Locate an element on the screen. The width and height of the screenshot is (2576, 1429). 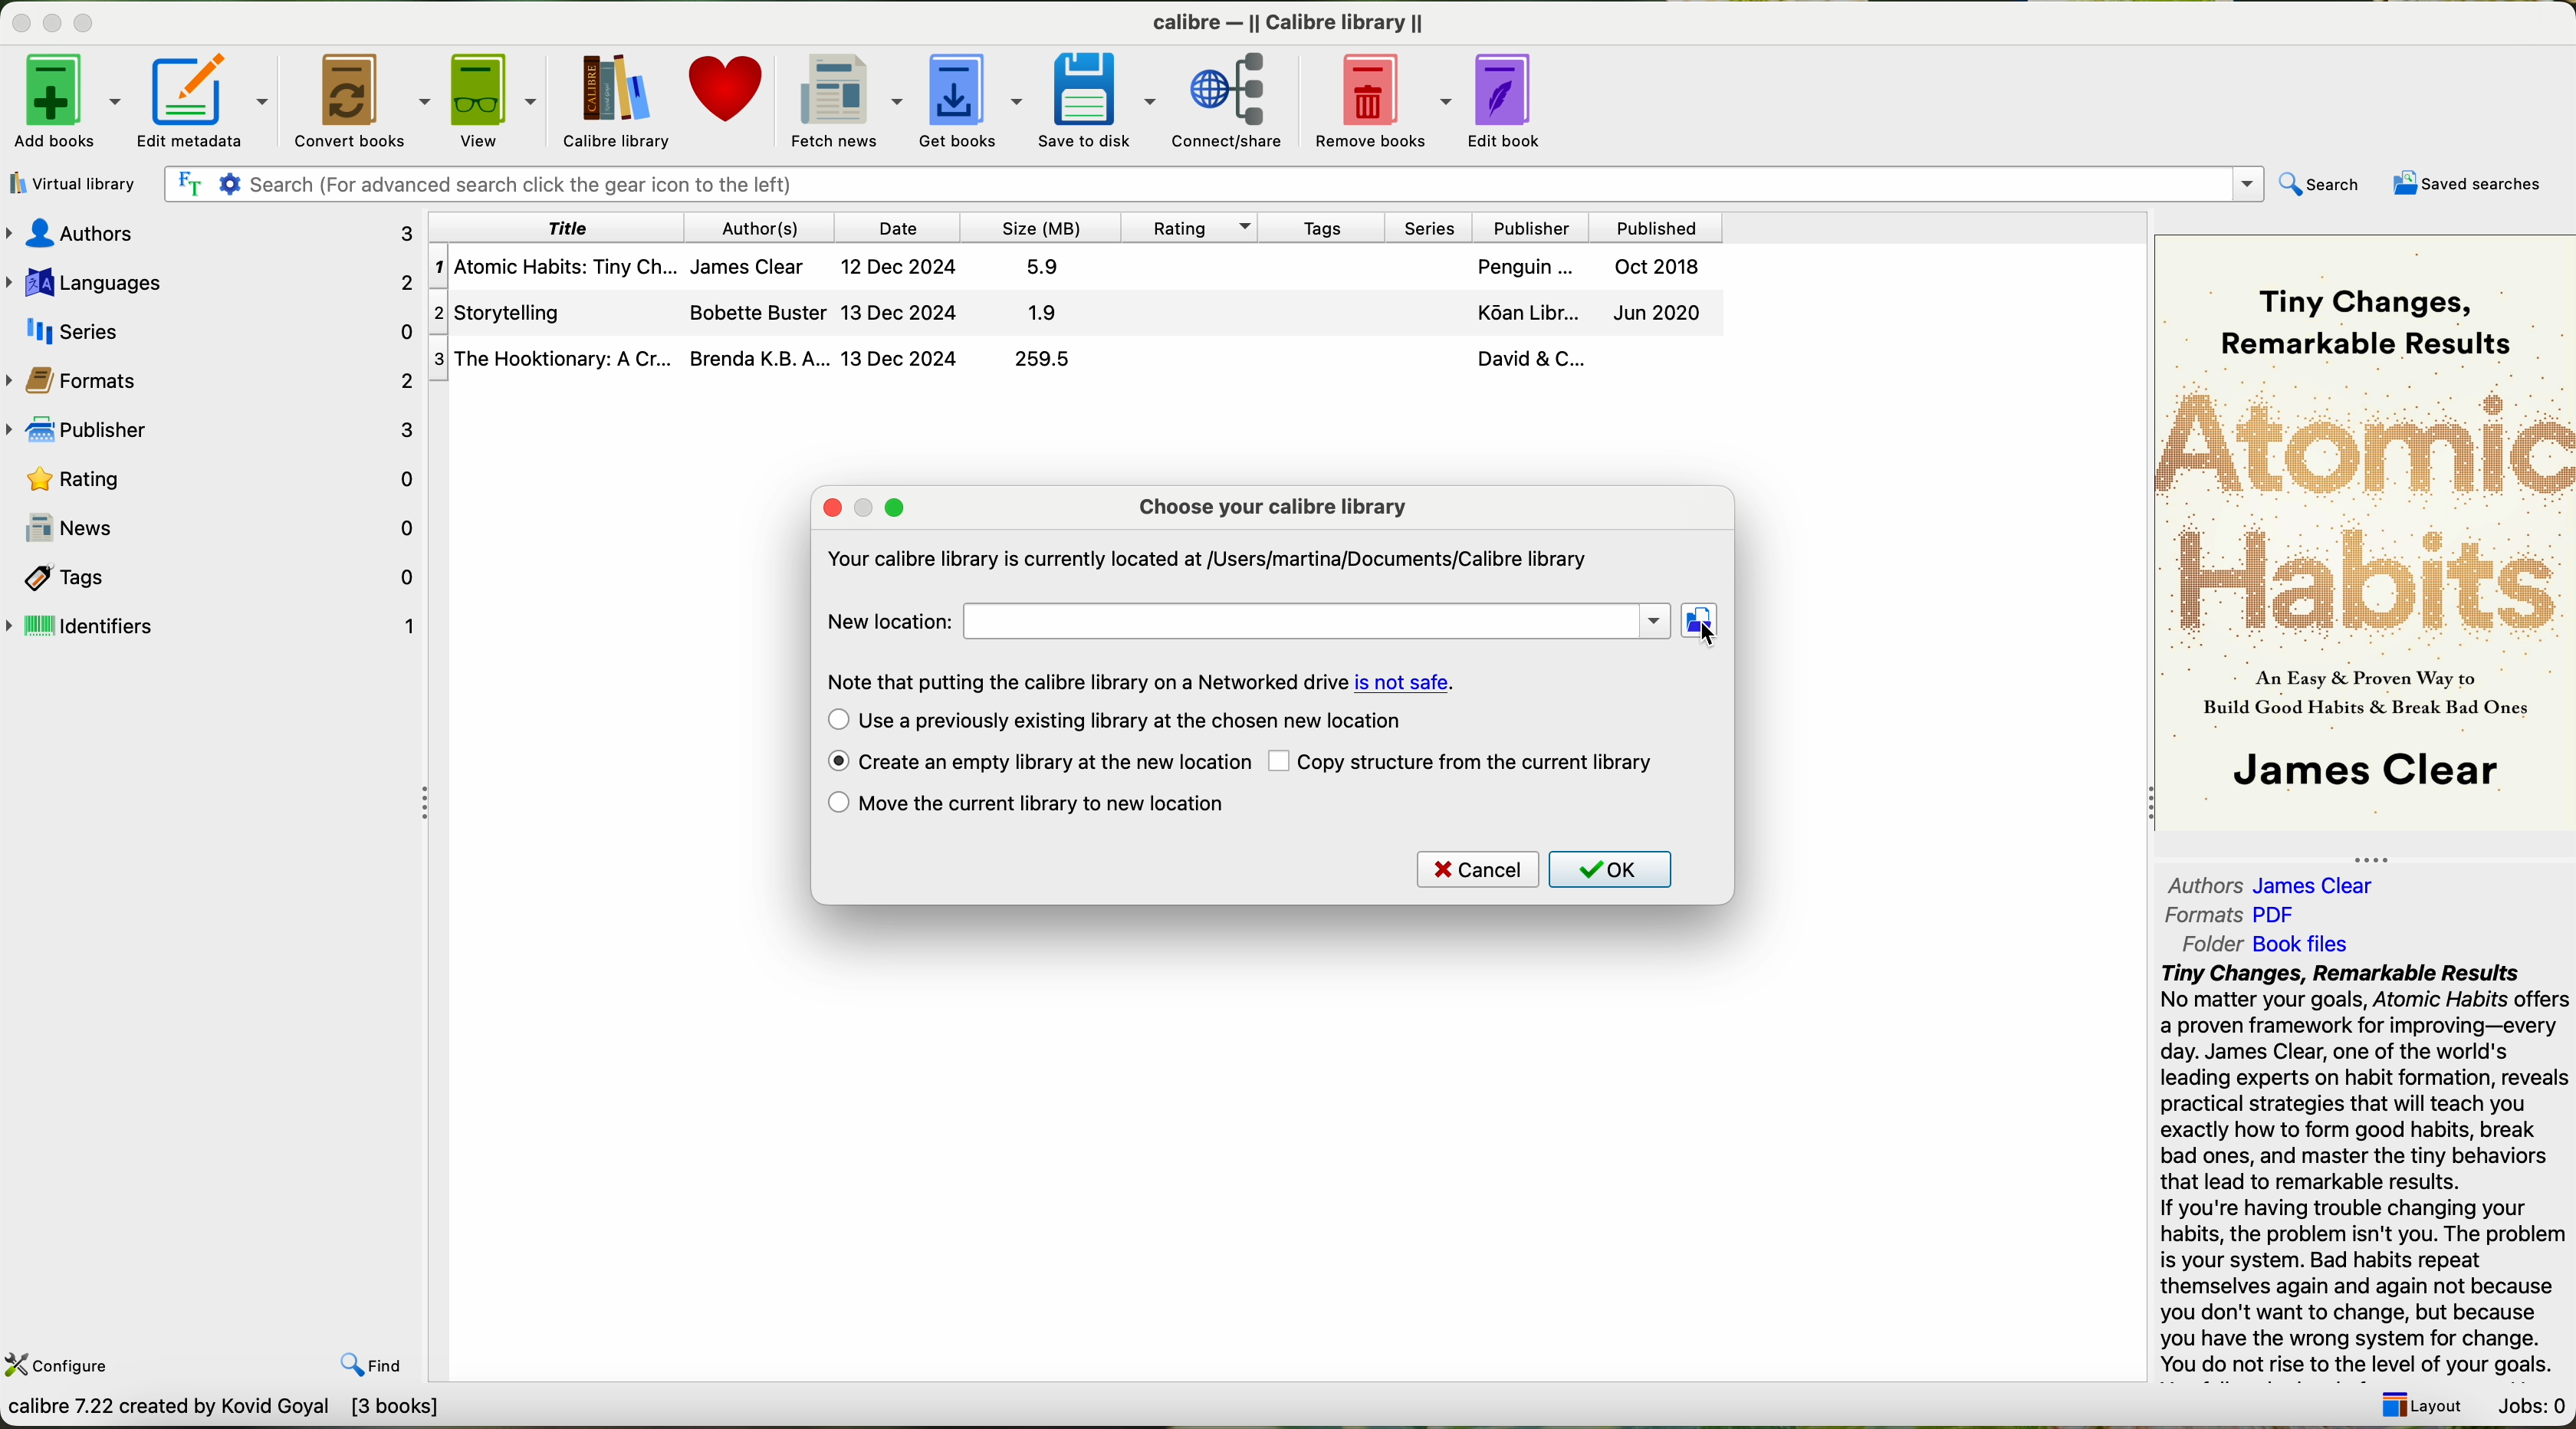
published is located at coordinates (1657, 226).